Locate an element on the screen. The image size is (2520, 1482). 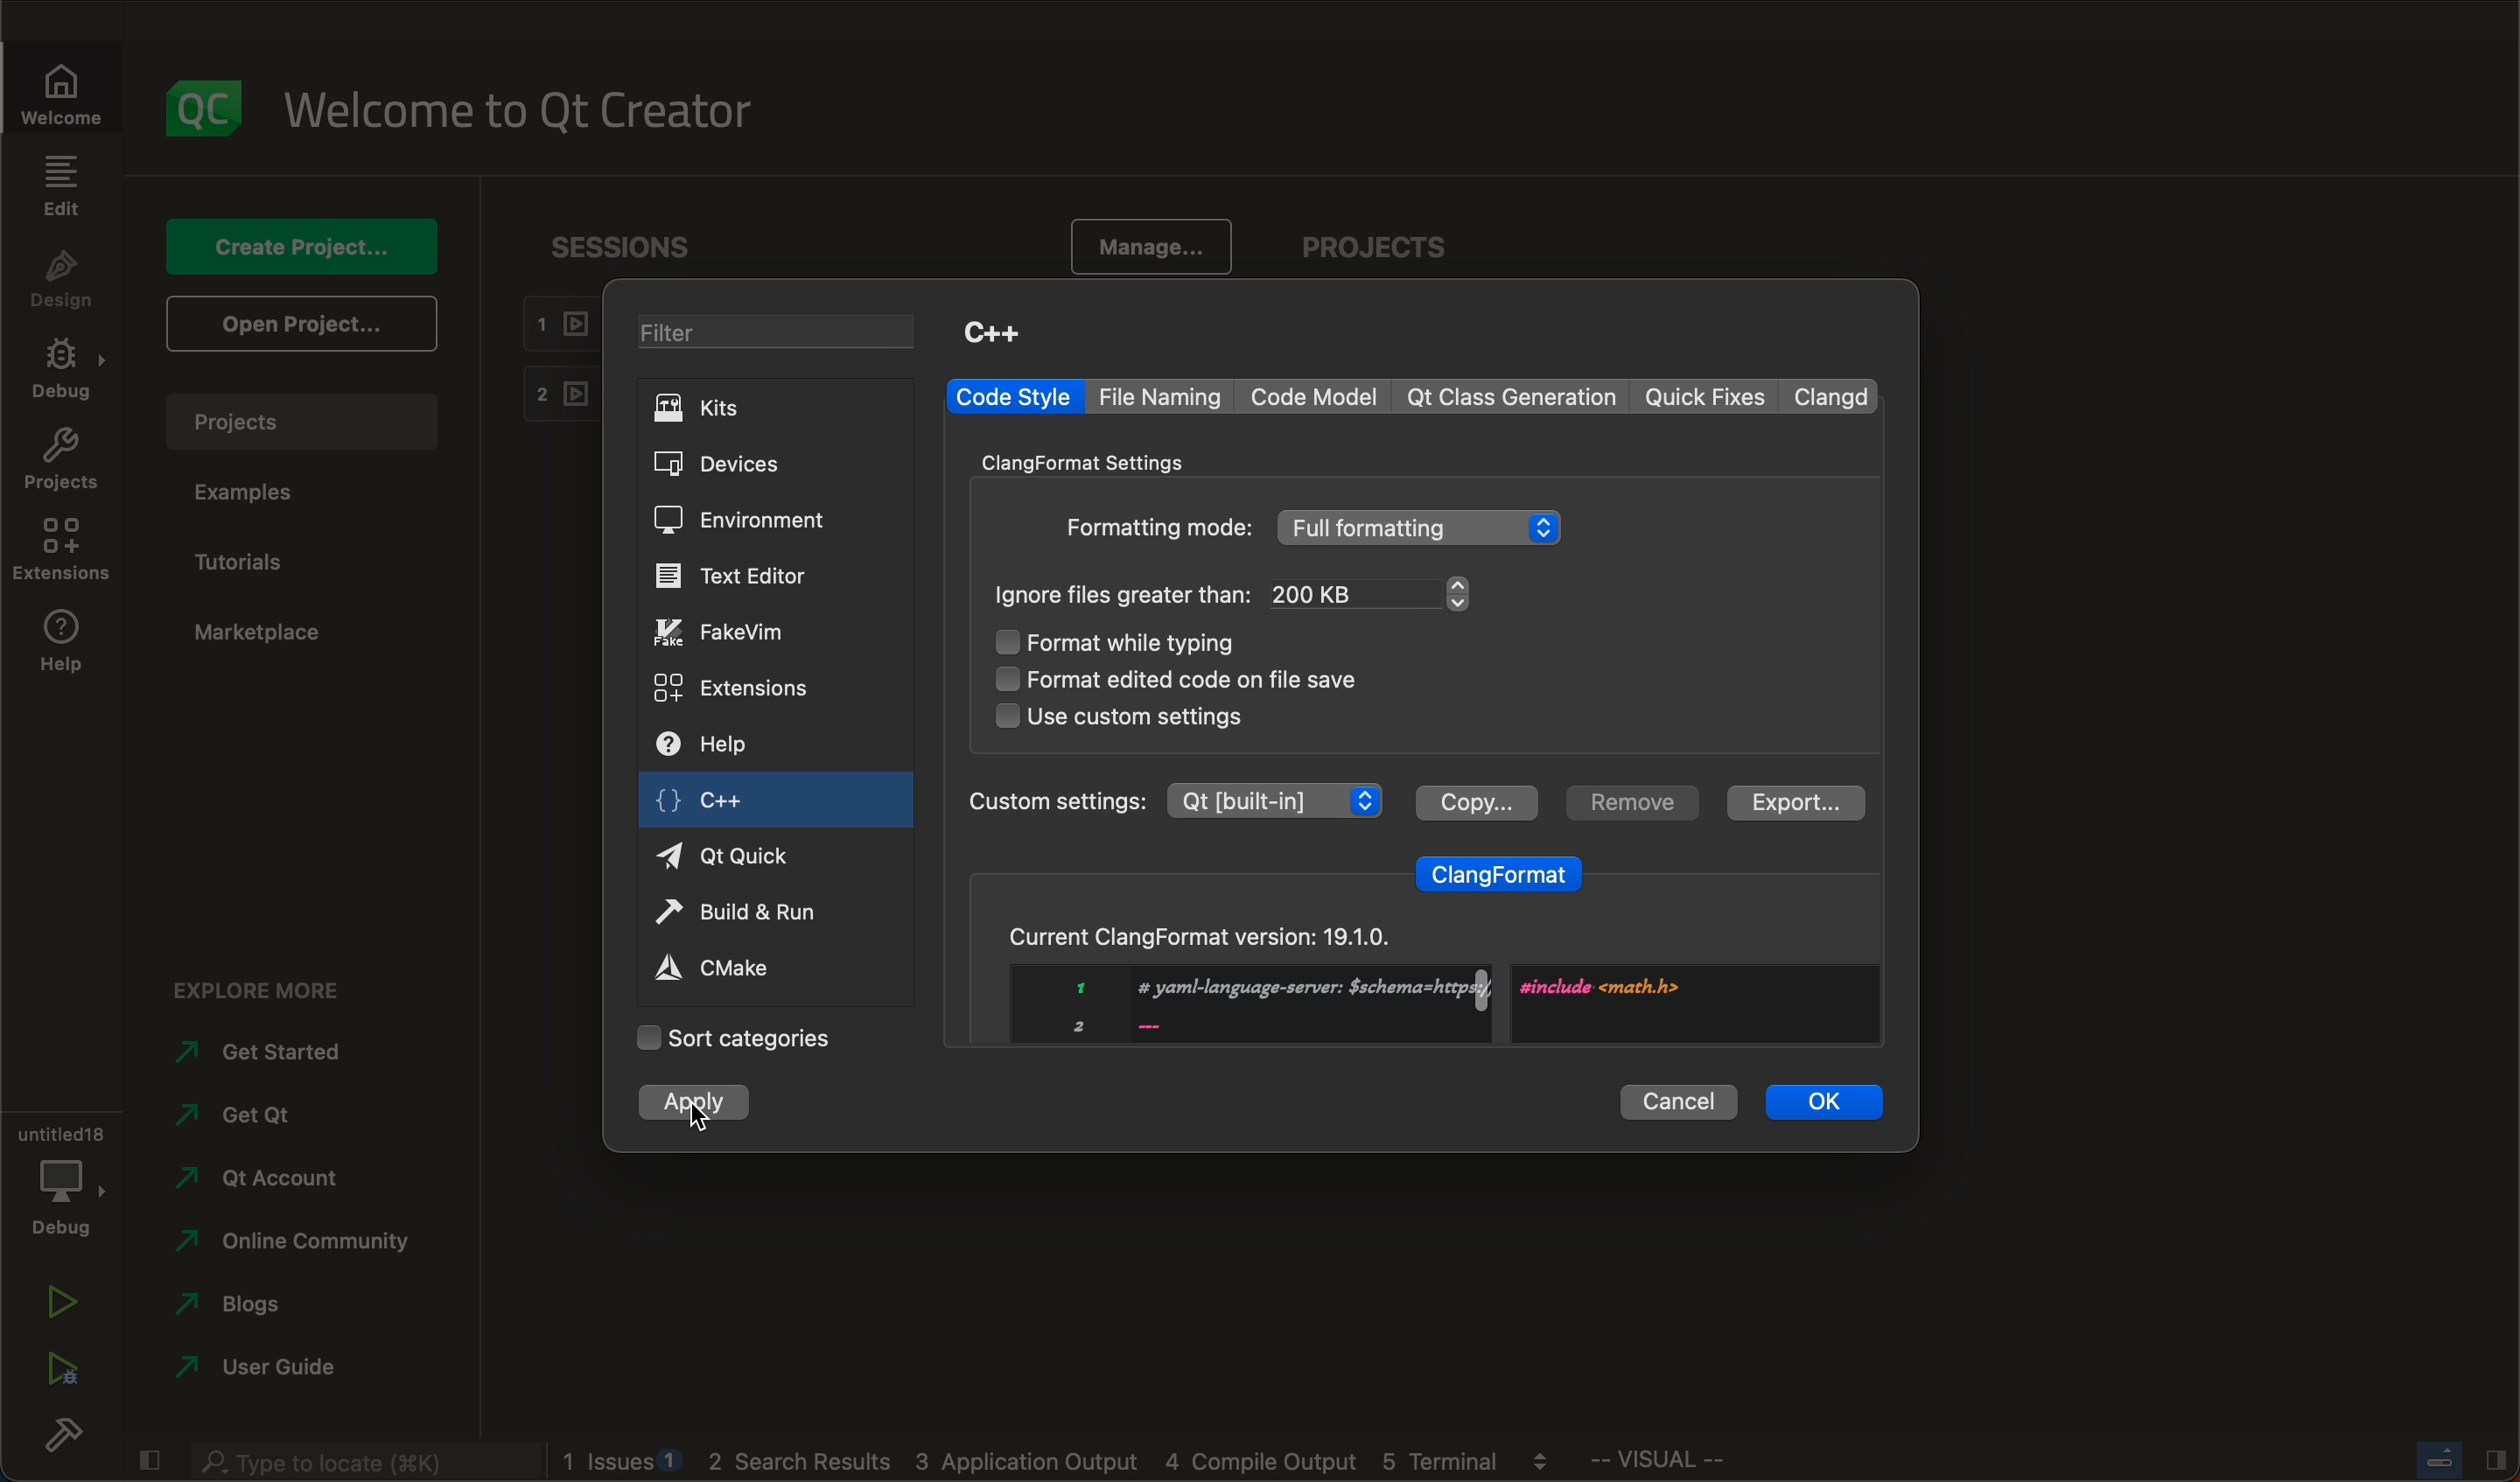
welcome is located at coordinates (73, 92).